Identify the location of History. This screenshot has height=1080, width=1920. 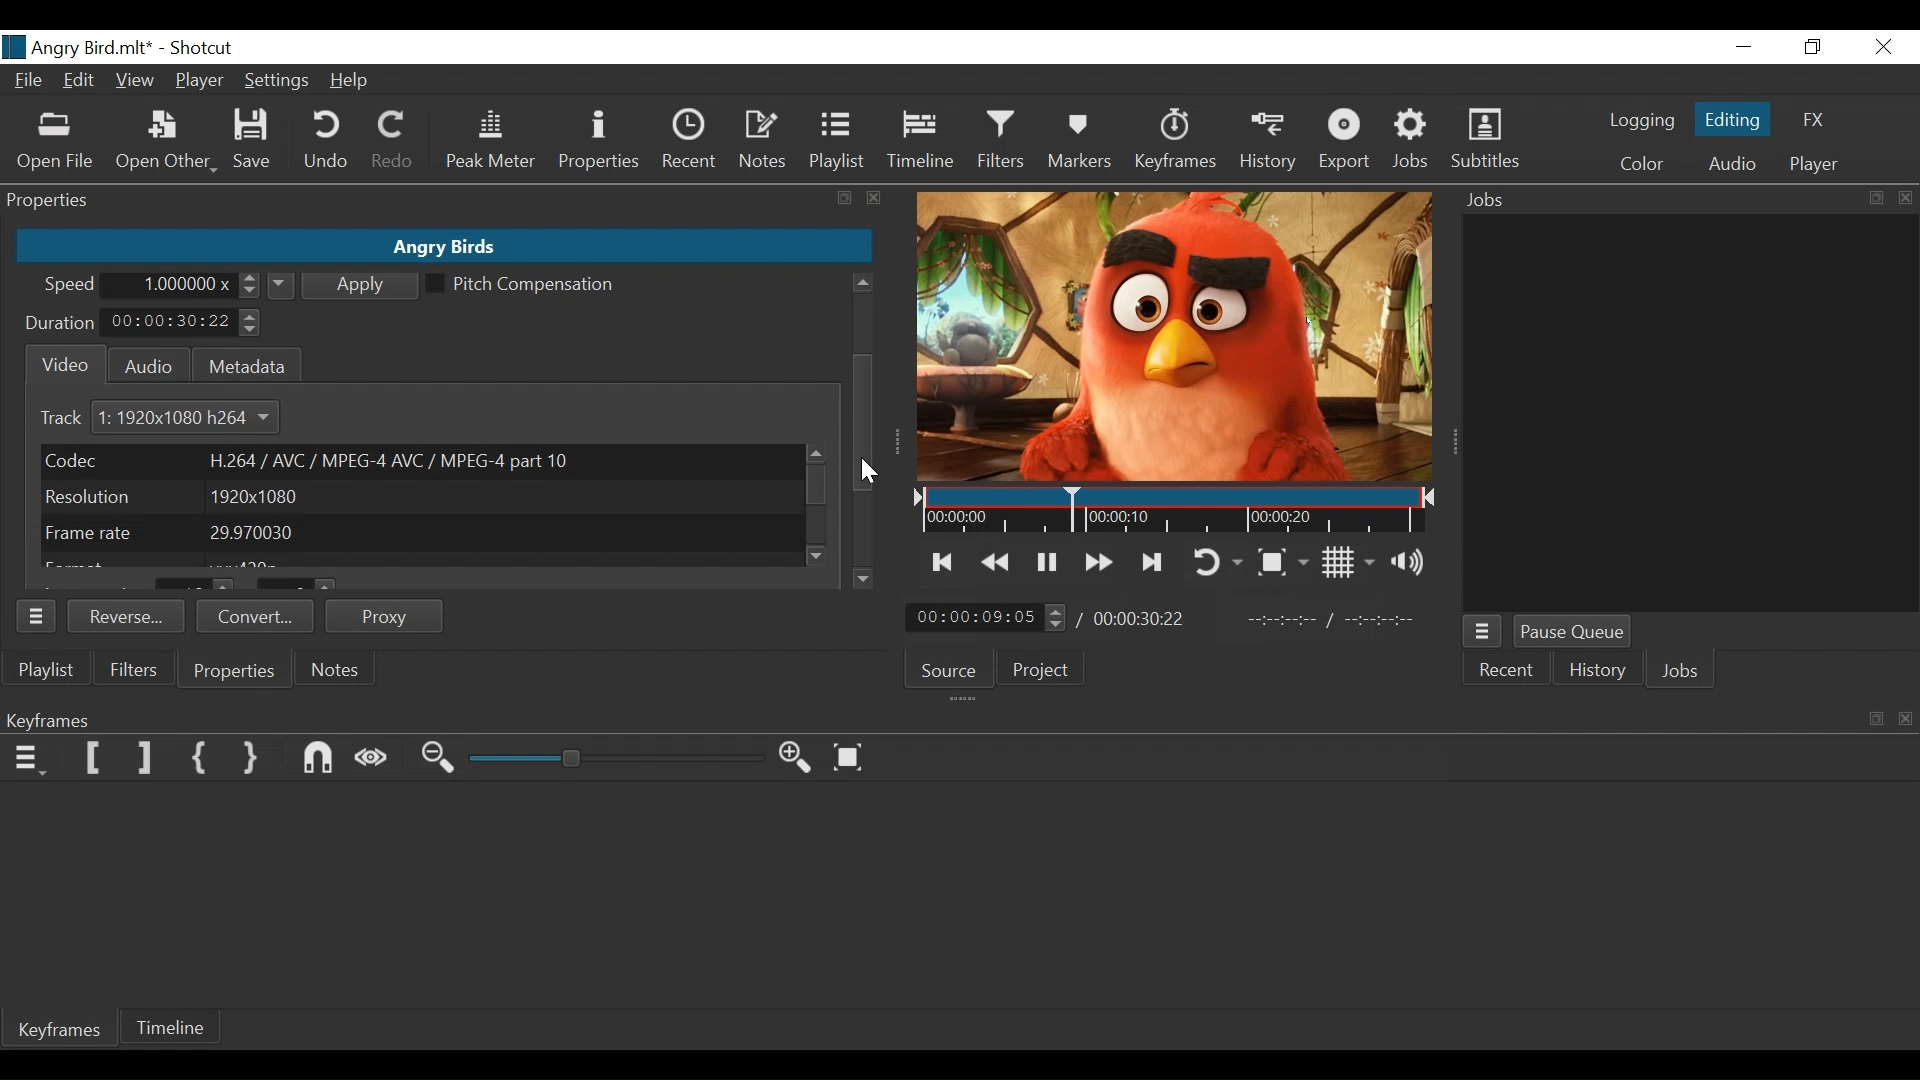
(1267, 143).